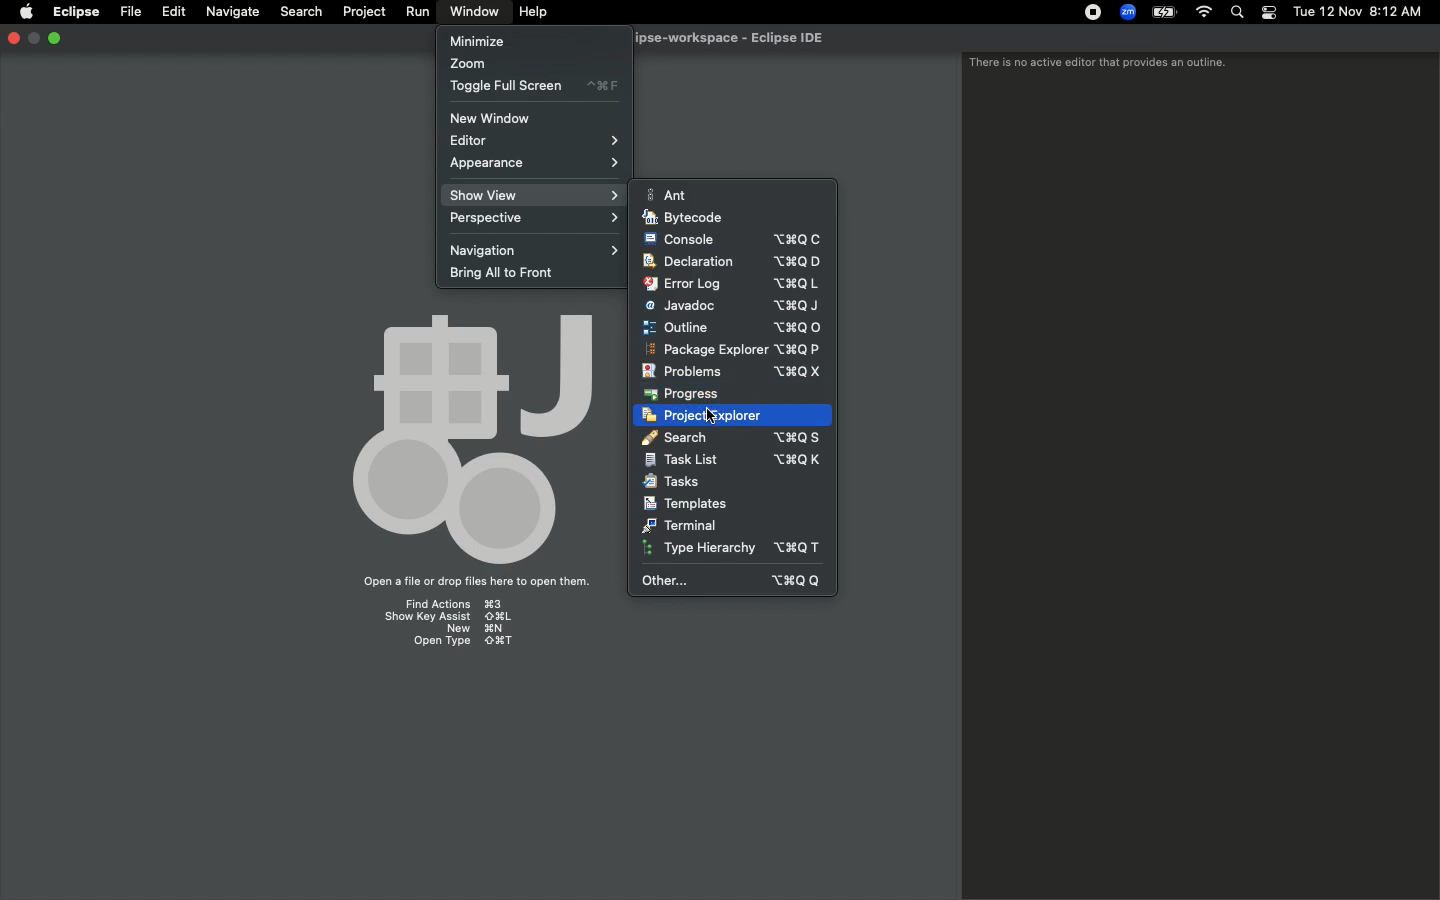 The width and height of the screenshot is (1440, 900). What do you see at coordinates (536, 166) in the screenshot?
I see `Appearance` at bounding box center [536, 166].